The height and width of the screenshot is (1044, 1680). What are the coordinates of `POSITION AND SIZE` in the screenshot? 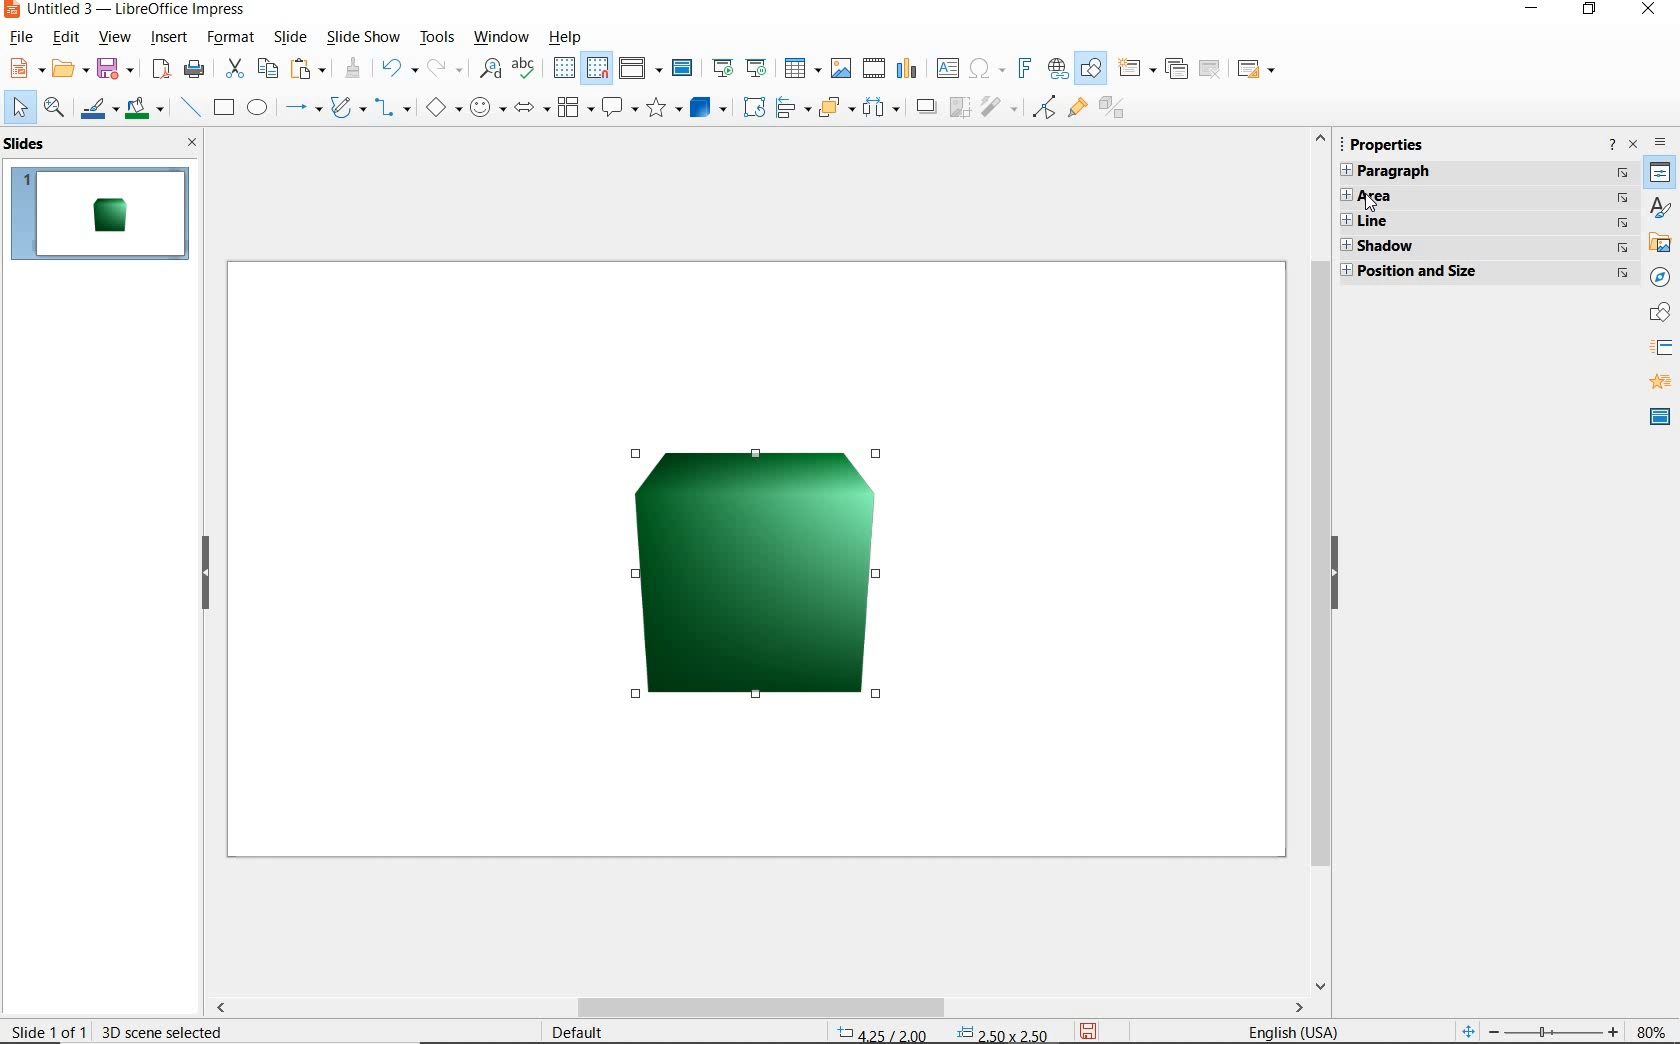 It's located at (1481, 271).